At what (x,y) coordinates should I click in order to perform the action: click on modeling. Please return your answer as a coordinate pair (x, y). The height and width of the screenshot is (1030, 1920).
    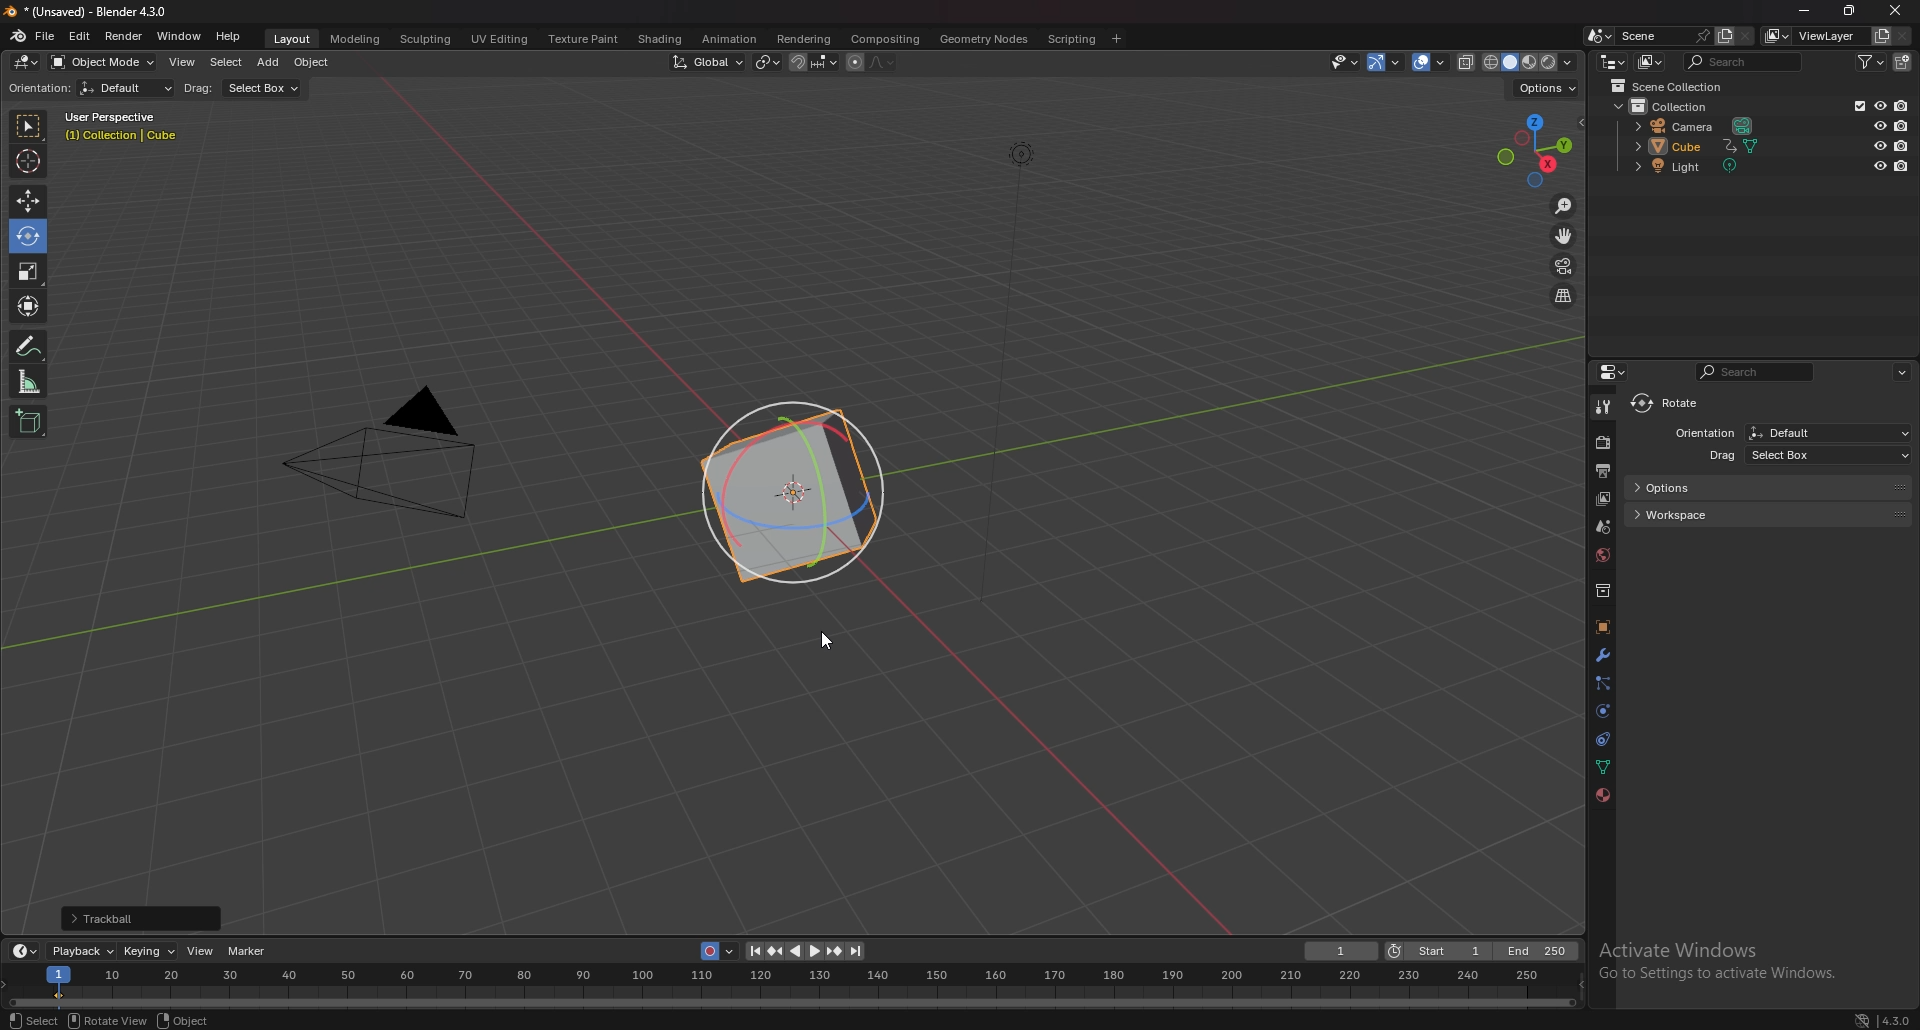
    Looking at the image, I should click on (357, 40).